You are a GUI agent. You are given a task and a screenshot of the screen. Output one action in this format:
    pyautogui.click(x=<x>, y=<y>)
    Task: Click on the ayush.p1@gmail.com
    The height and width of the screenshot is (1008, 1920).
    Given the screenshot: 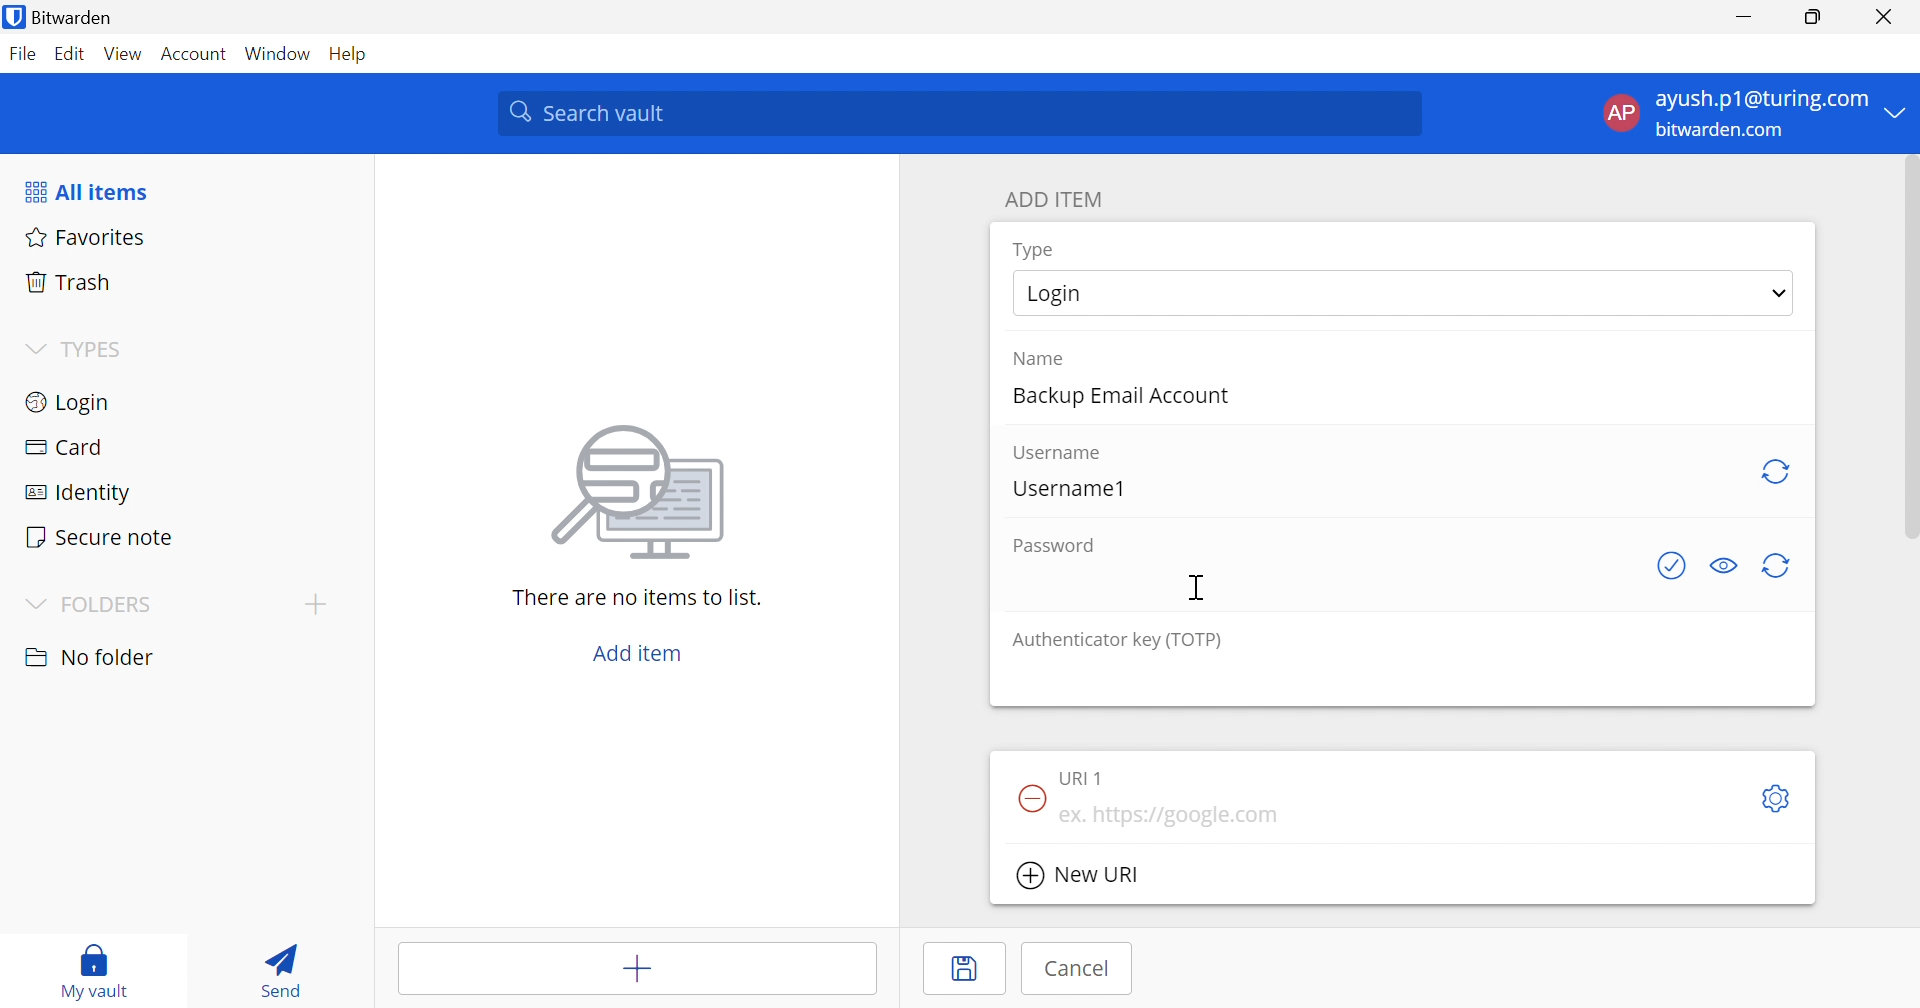 What is the action you would take?
    pyautogui.click(x=1759, y=99)
    